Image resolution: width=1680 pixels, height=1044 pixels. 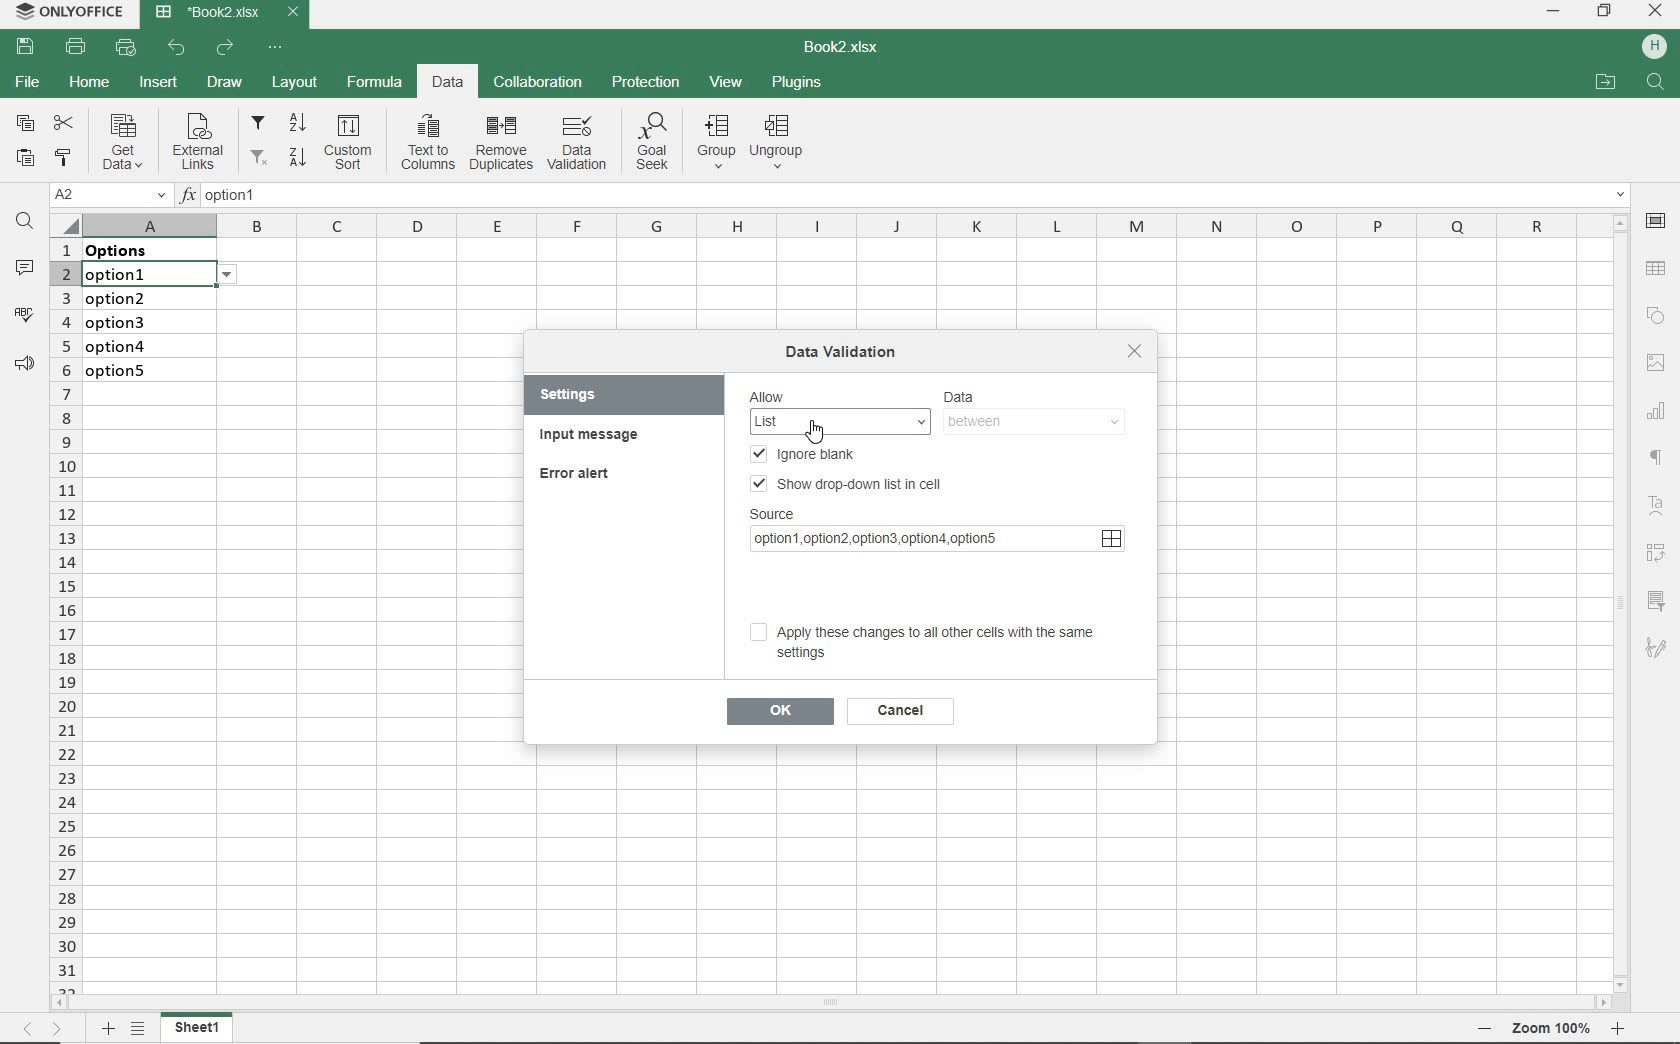 What do you see at coordinates (279, 155) in the screenshot?
I see `filter from Z to A` at bounding box center [279, 155].